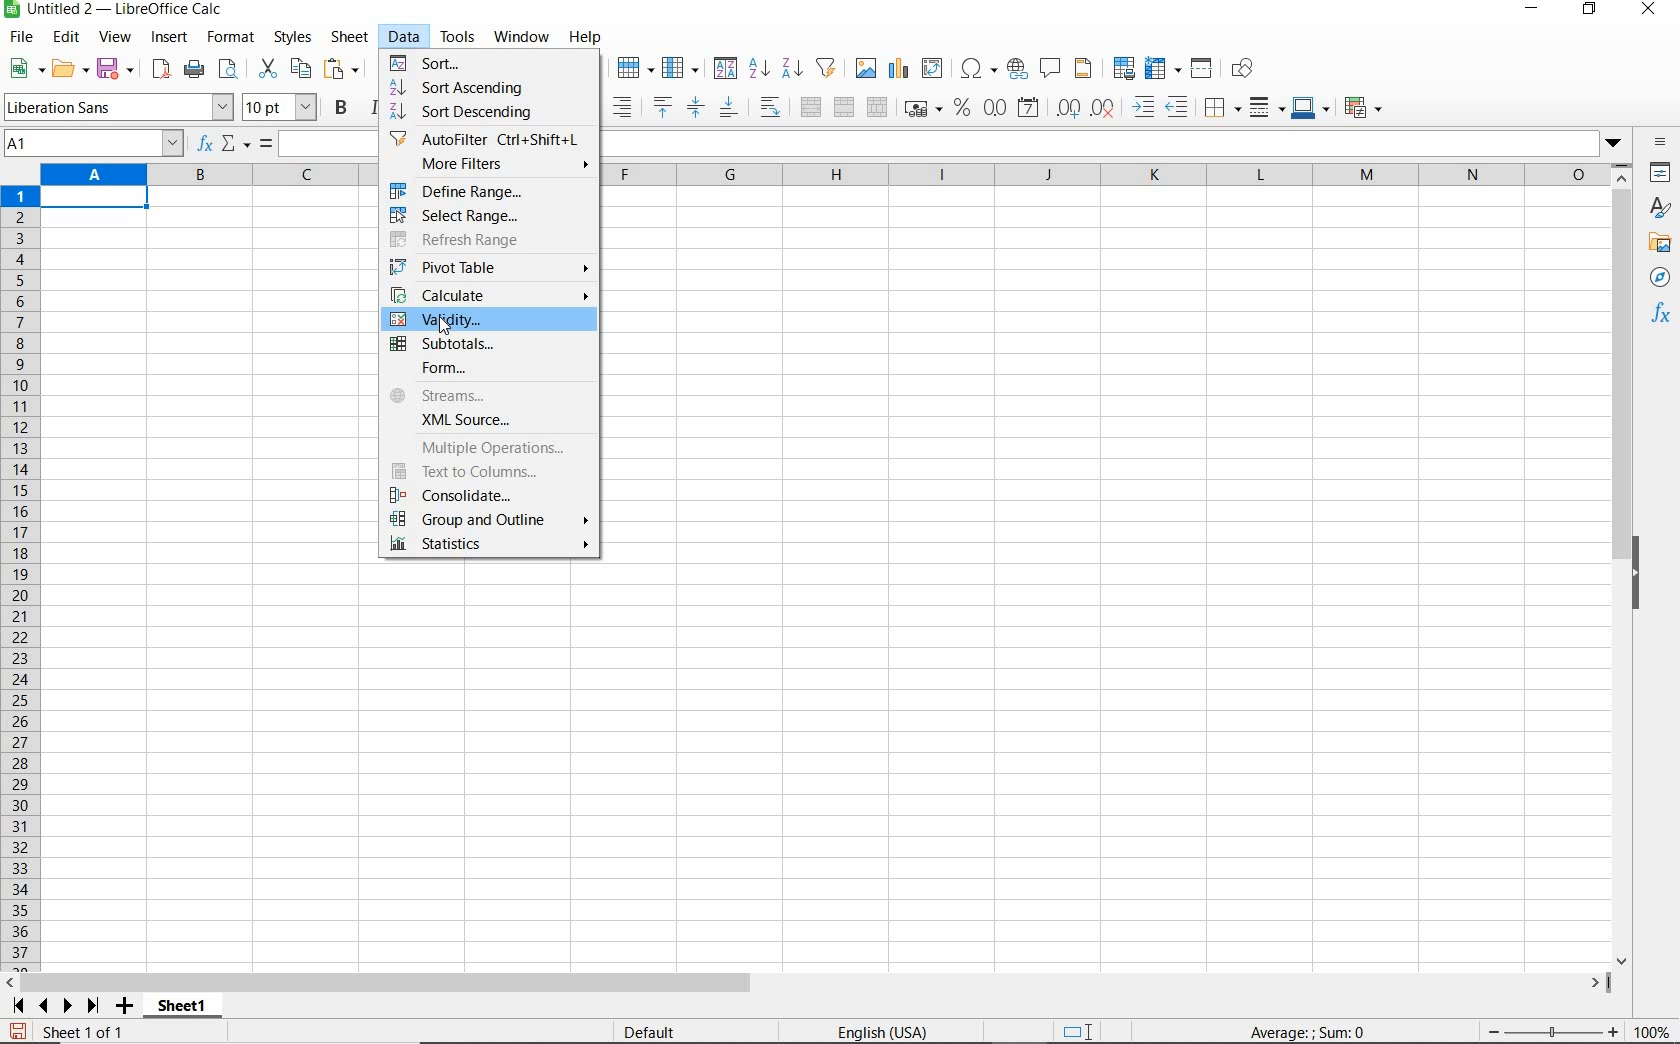 This screenshot has height=1044, width=1680. Describe the element at coordinates (759, 70) in the screenshot. I see `sort ascending` at that location.